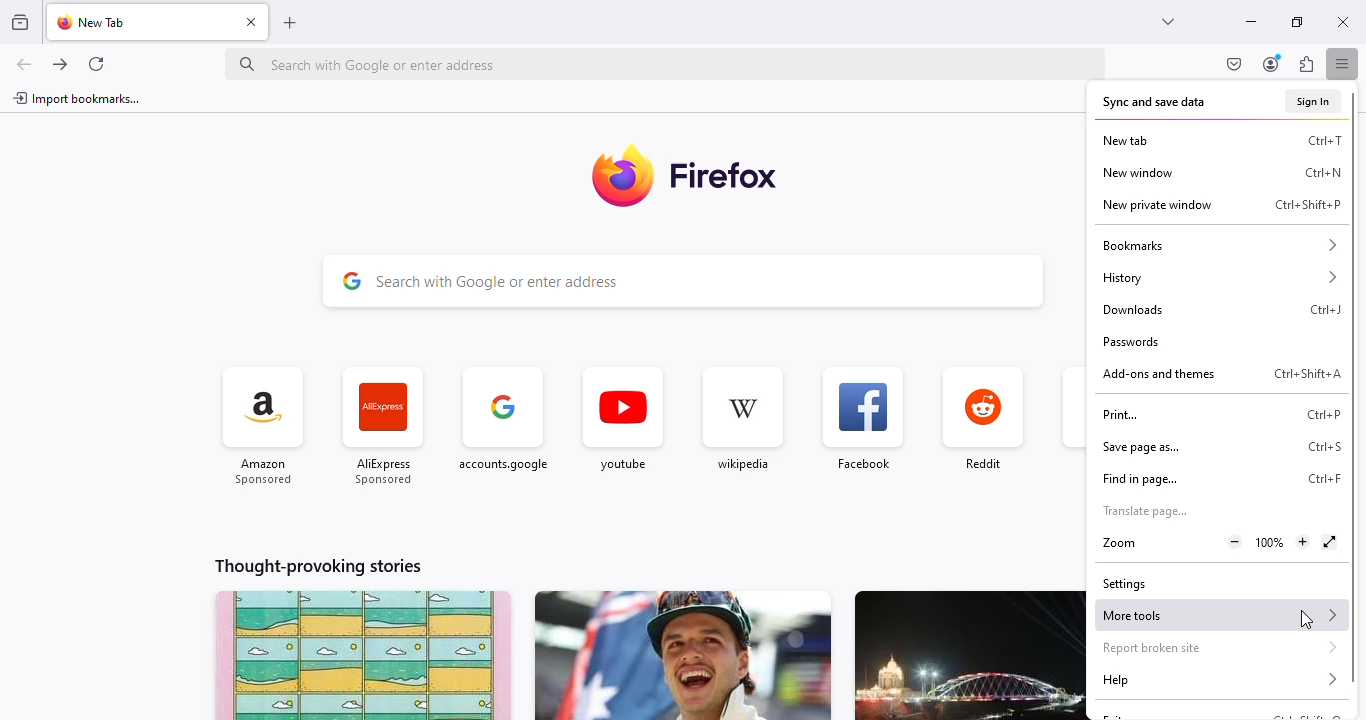  What do you see at coordinates (1306, 63) in the screenshot?
I see `extensions` at bounding box center [1306, 63].